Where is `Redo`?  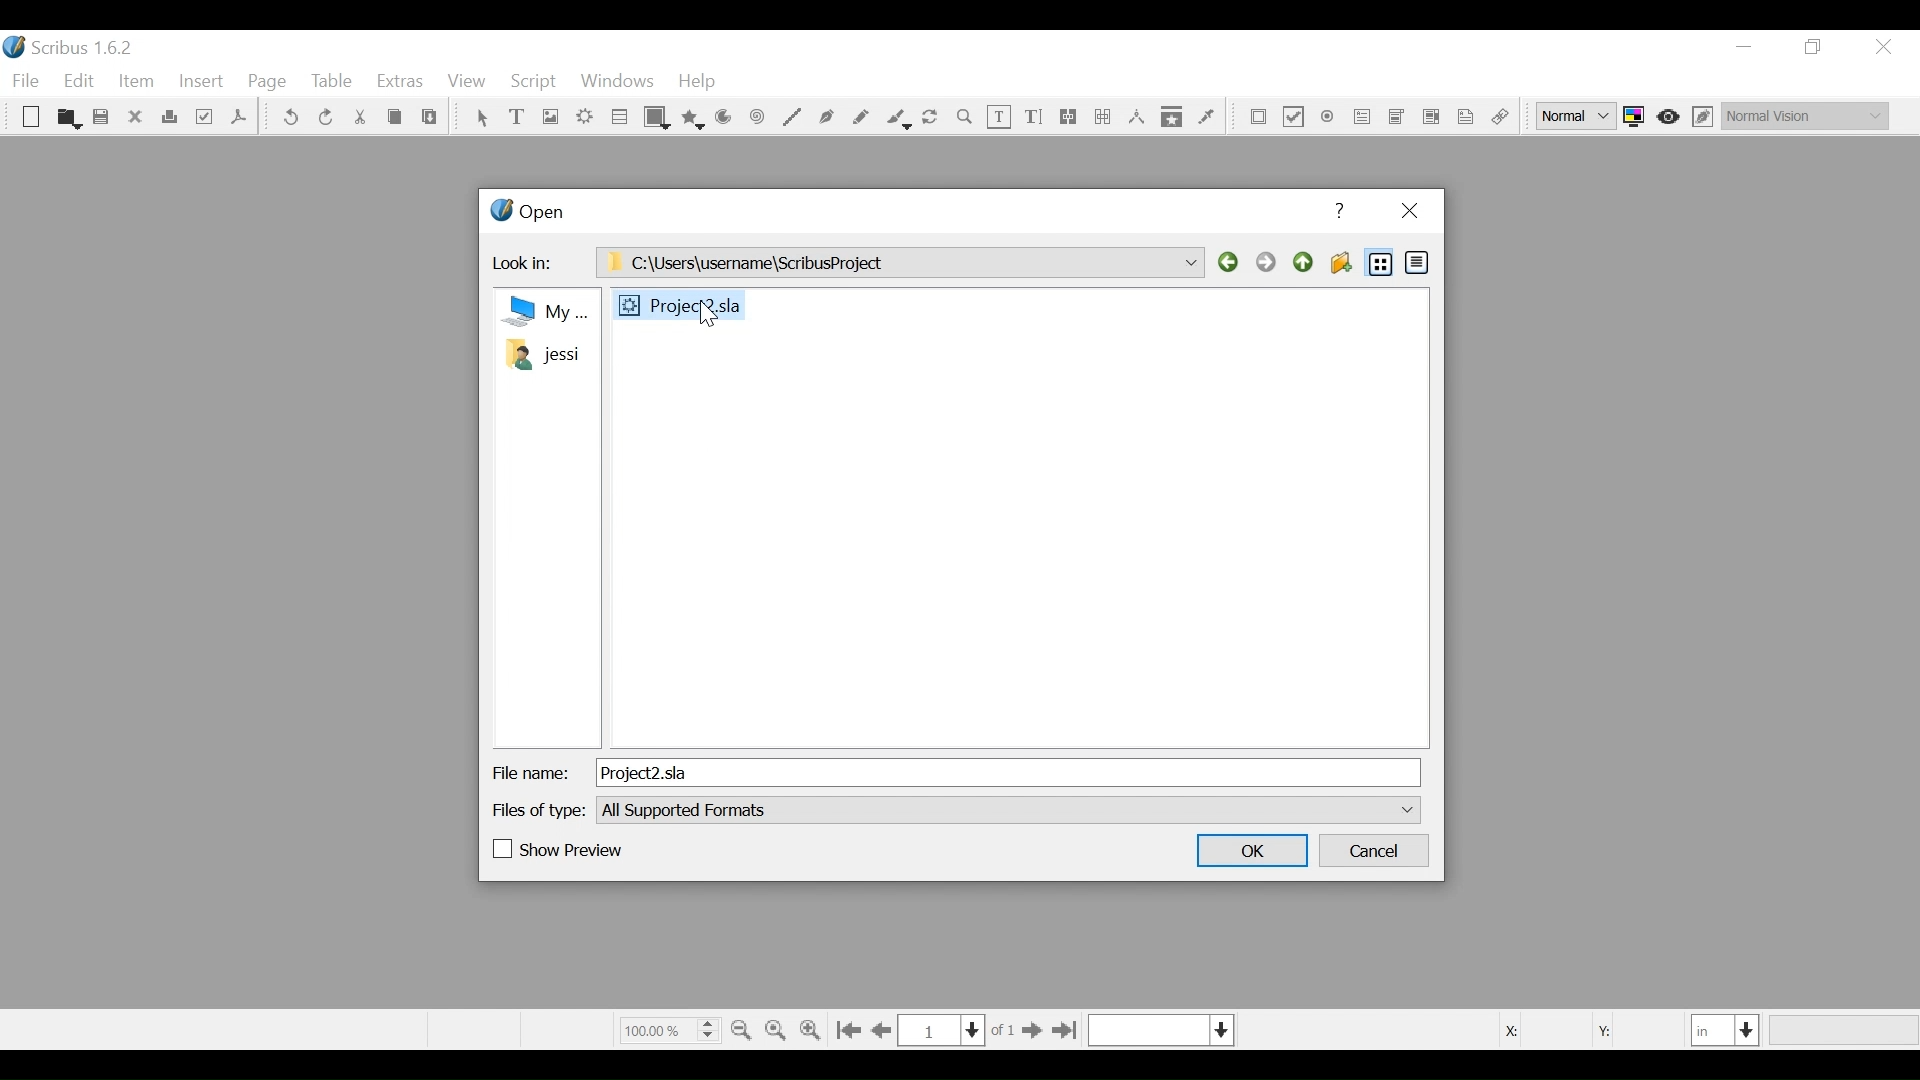 Redo is located at coordinates (325, 116).